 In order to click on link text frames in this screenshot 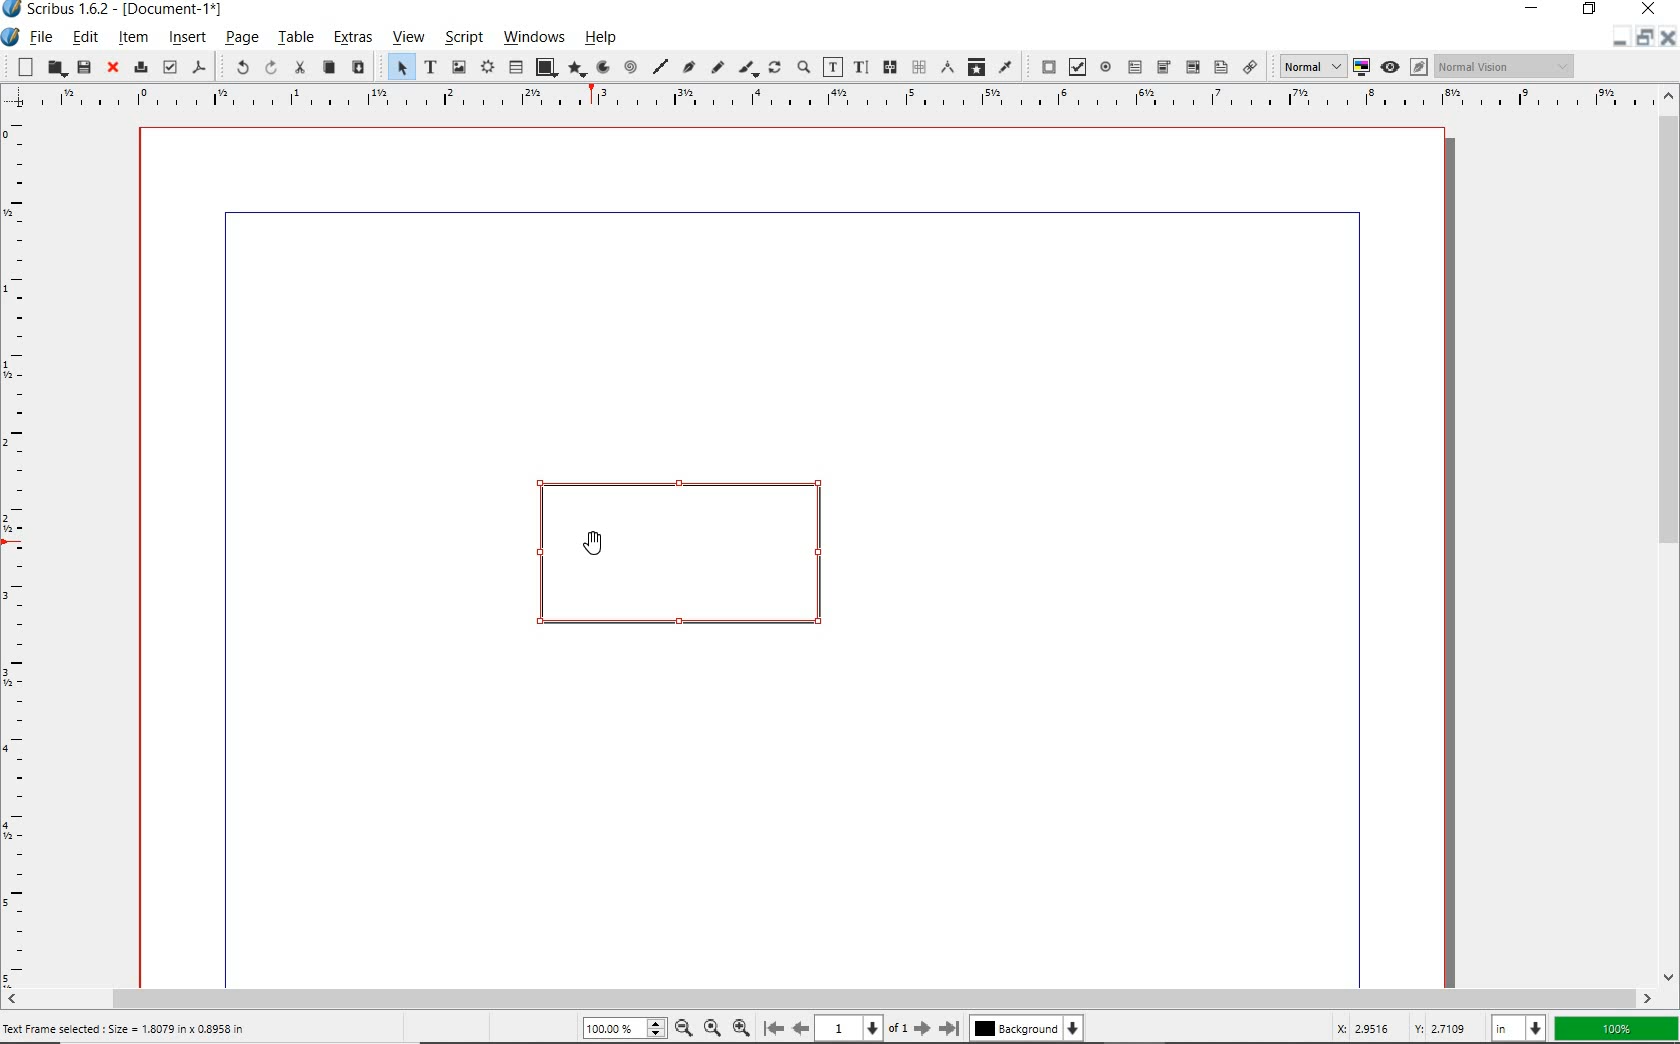, I will do `click(891, 67)`.